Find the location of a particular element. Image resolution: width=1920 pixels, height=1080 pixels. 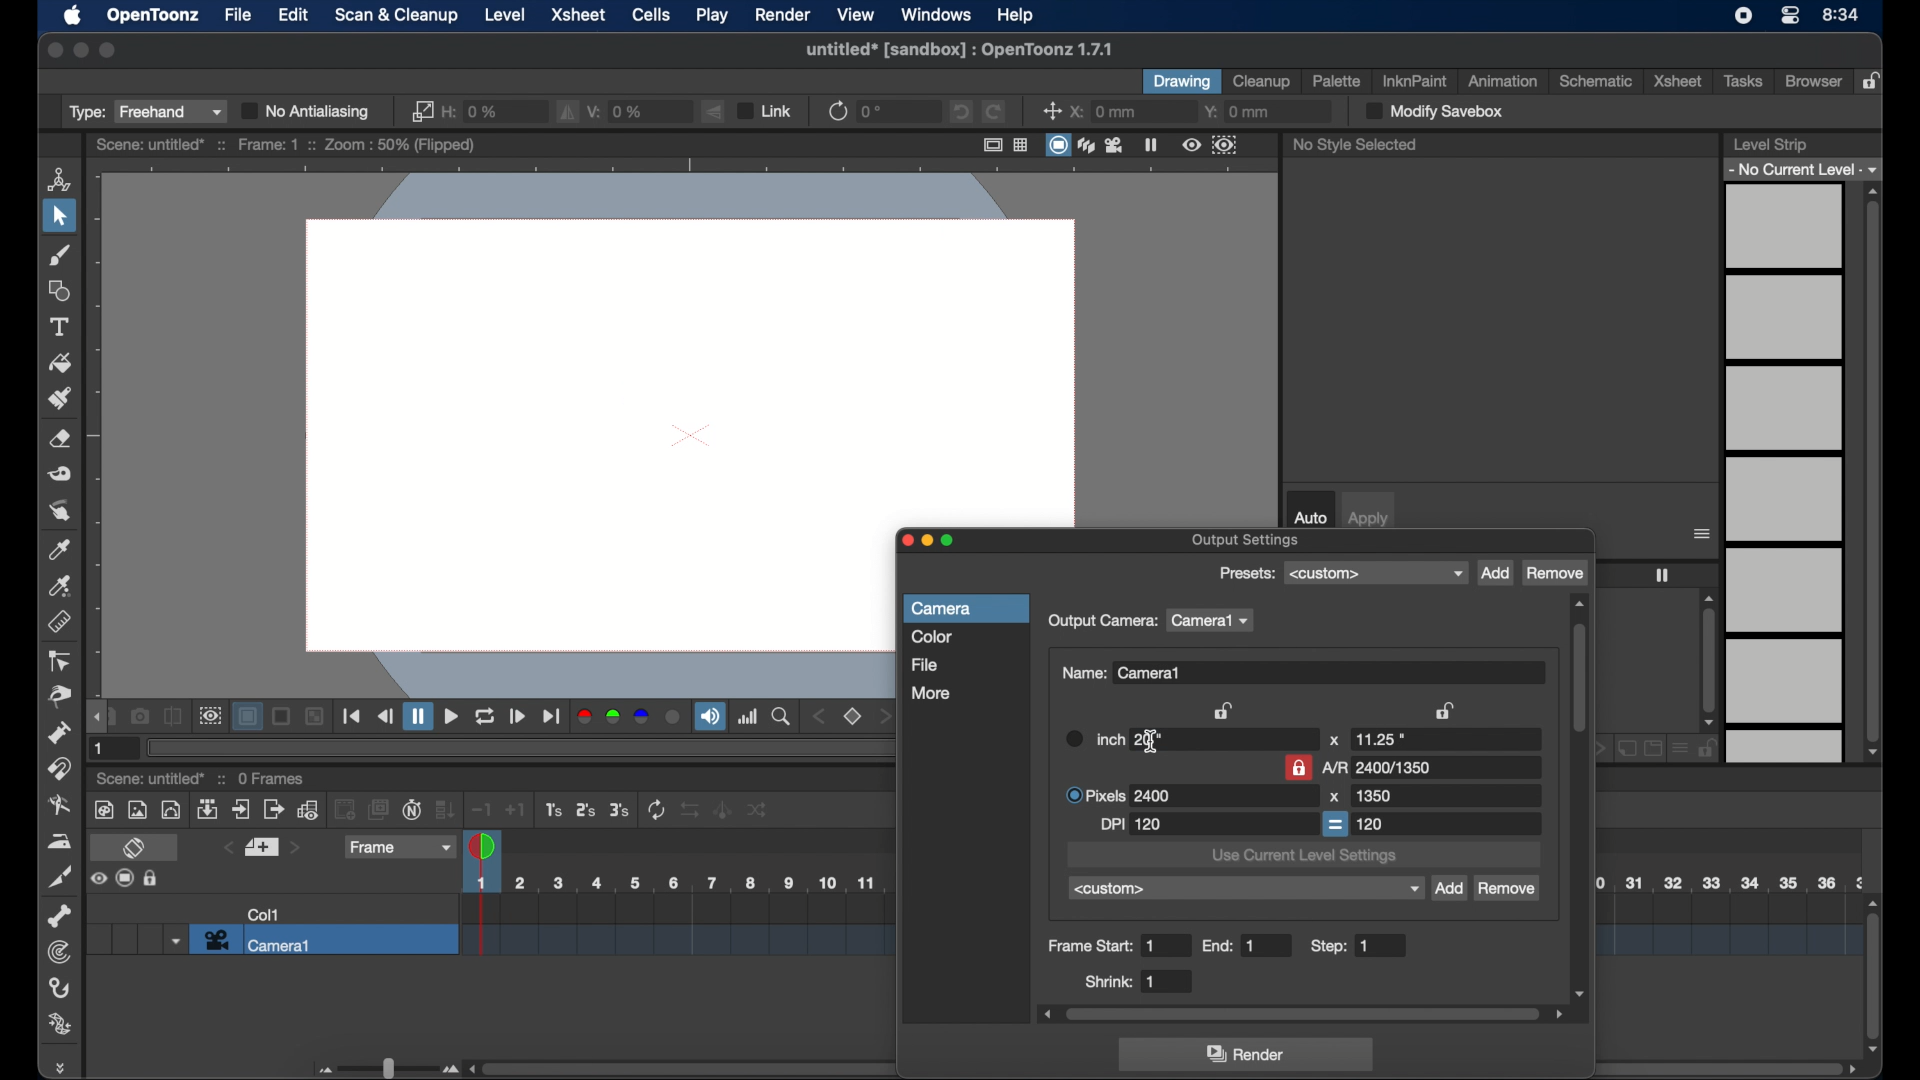

 is located at coordinates (104, 809).